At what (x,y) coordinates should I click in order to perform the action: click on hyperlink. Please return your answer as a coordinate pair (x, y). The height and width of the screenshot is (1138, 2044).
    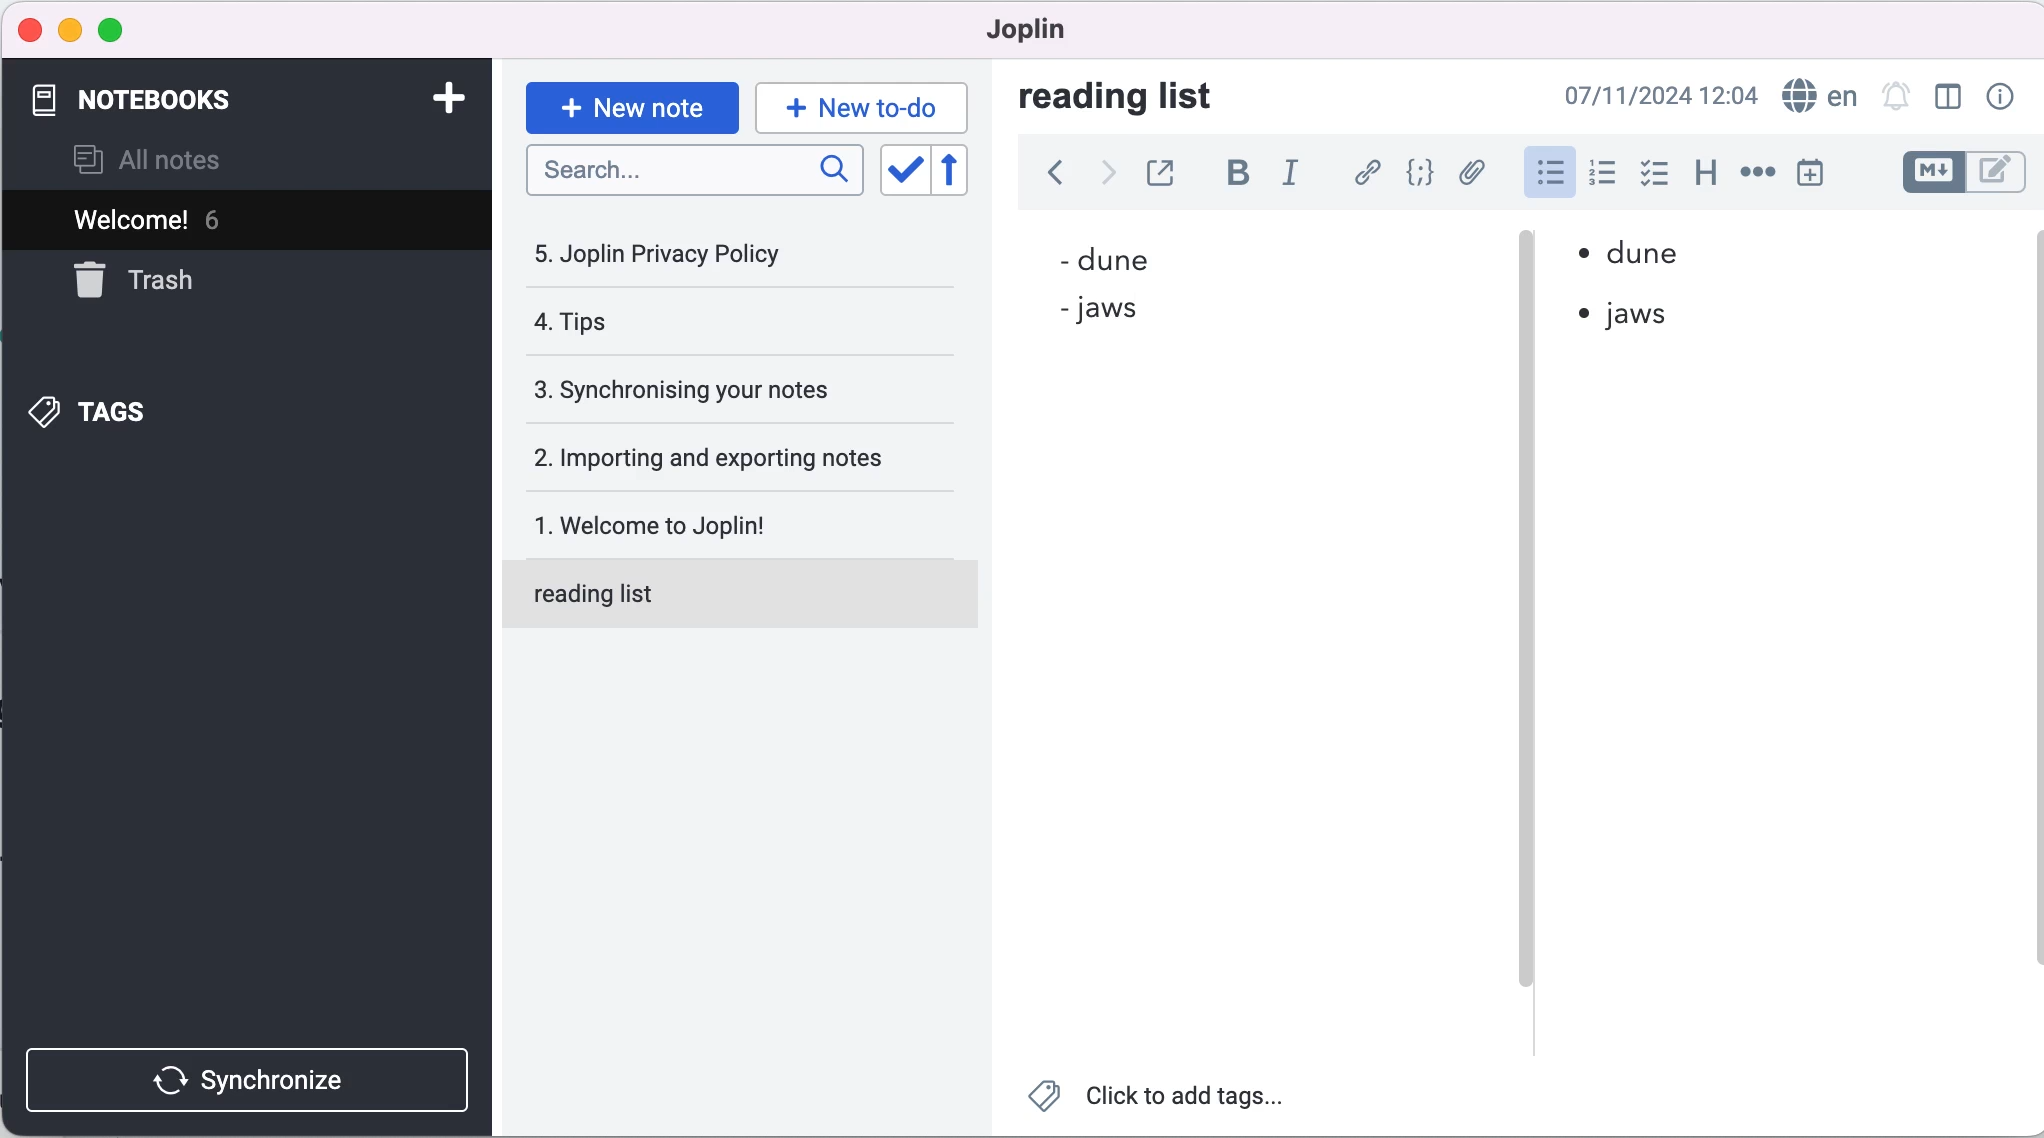
    Looking at the image, I should click on (1368, 172).